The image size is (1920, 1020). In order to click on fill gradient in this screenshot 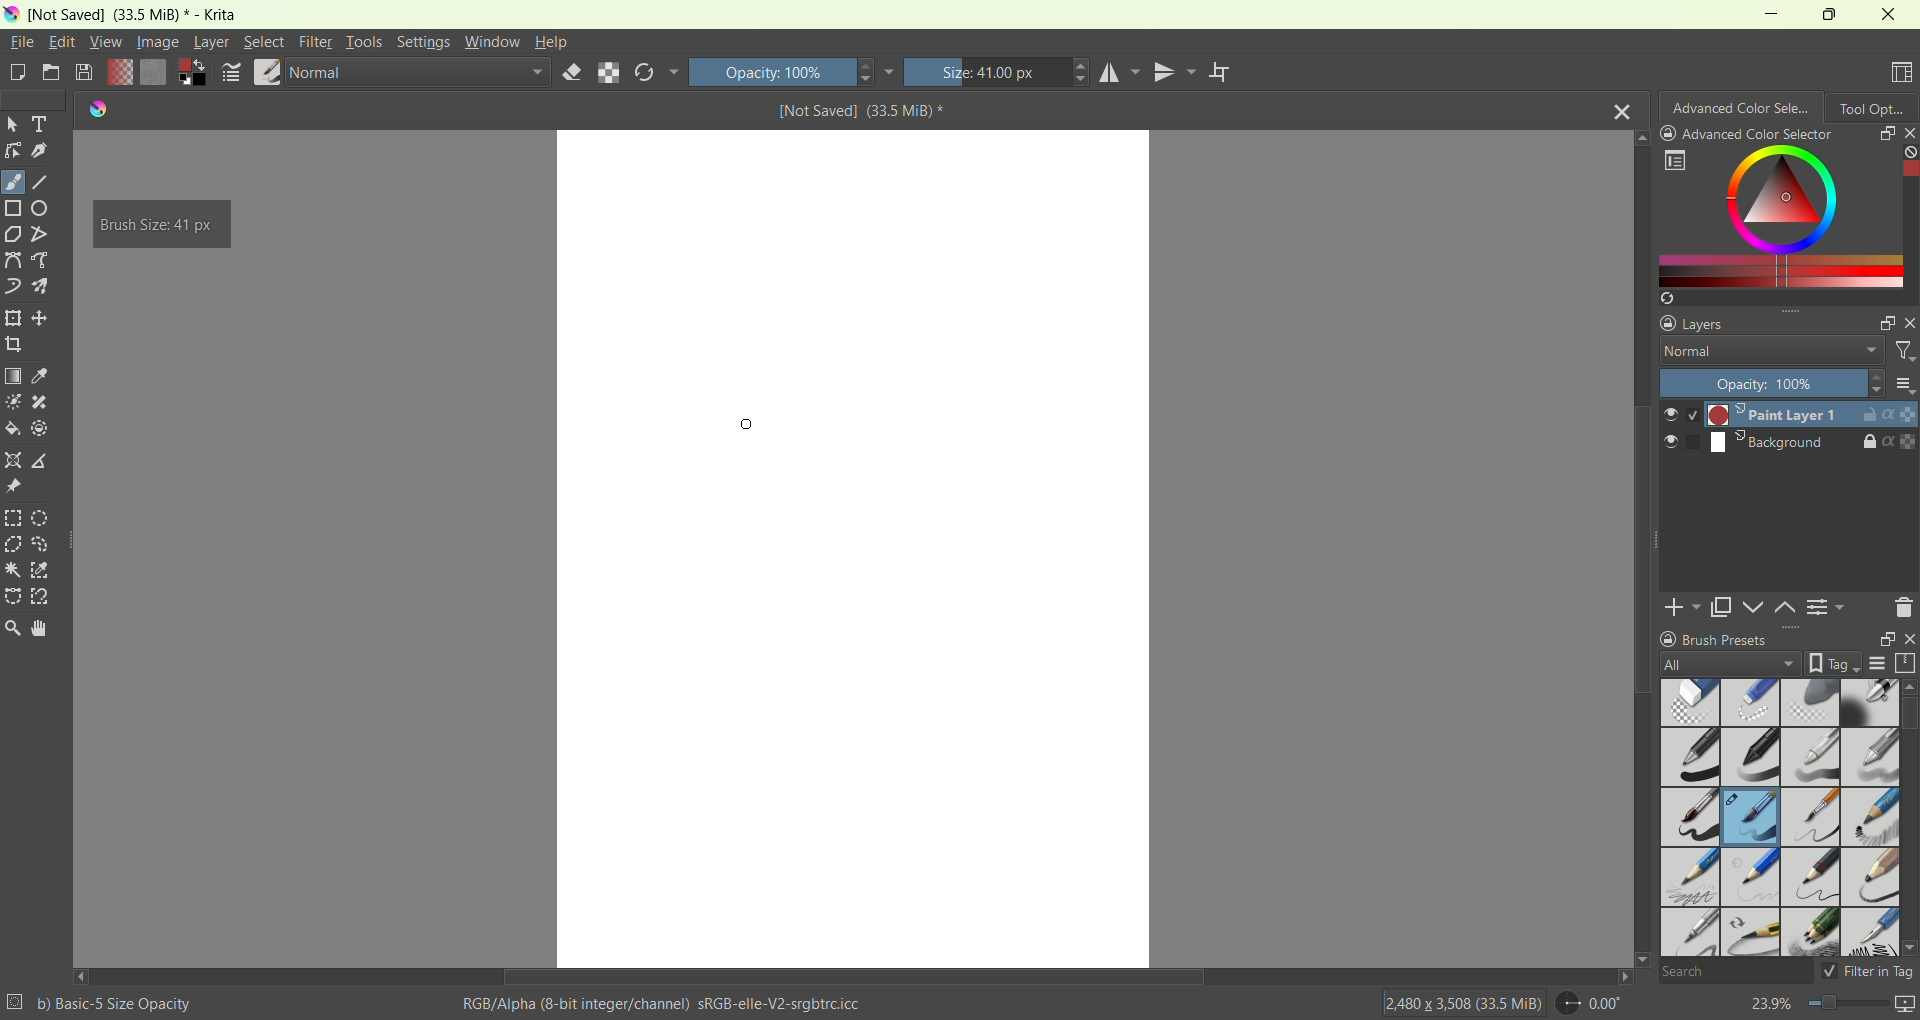, I will do `click(119, 74)`.